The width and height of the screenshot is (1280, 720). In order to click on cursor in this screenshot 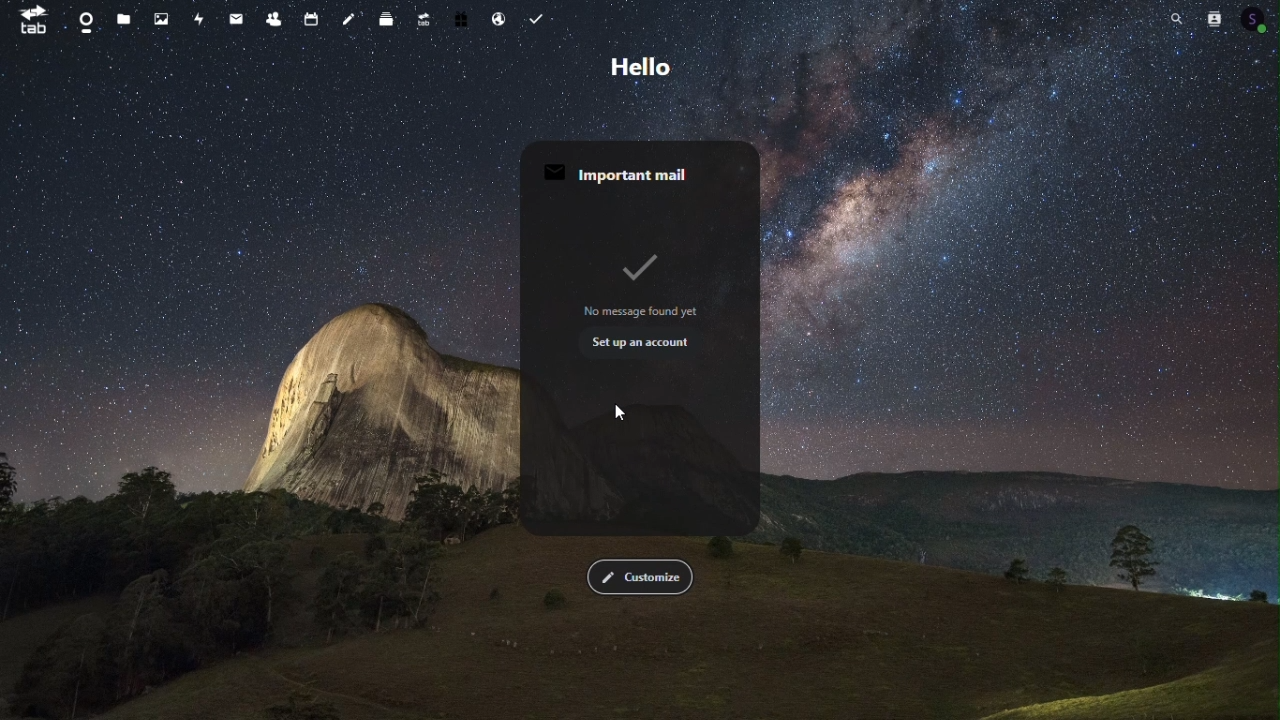, I will do `click(618, 410)`.